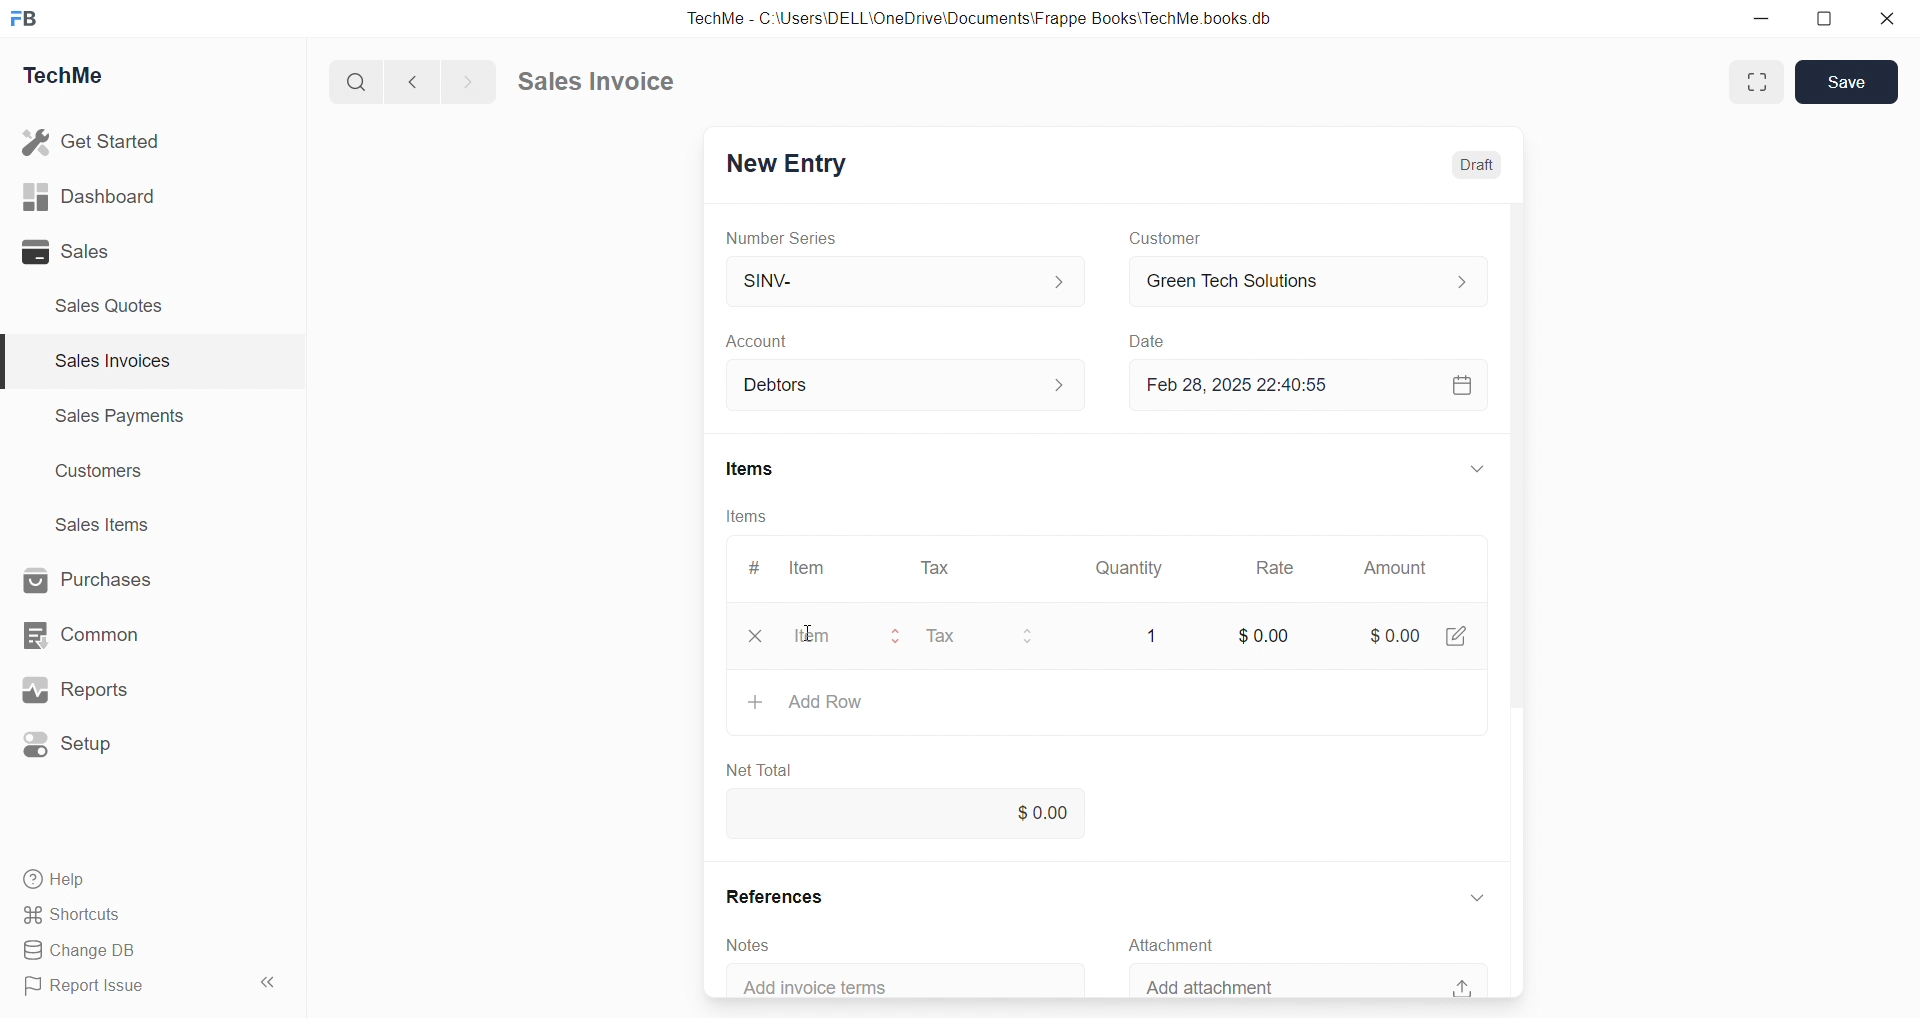 The image size is (1920, 1018). I want to click on cursor, so click(804, 633).